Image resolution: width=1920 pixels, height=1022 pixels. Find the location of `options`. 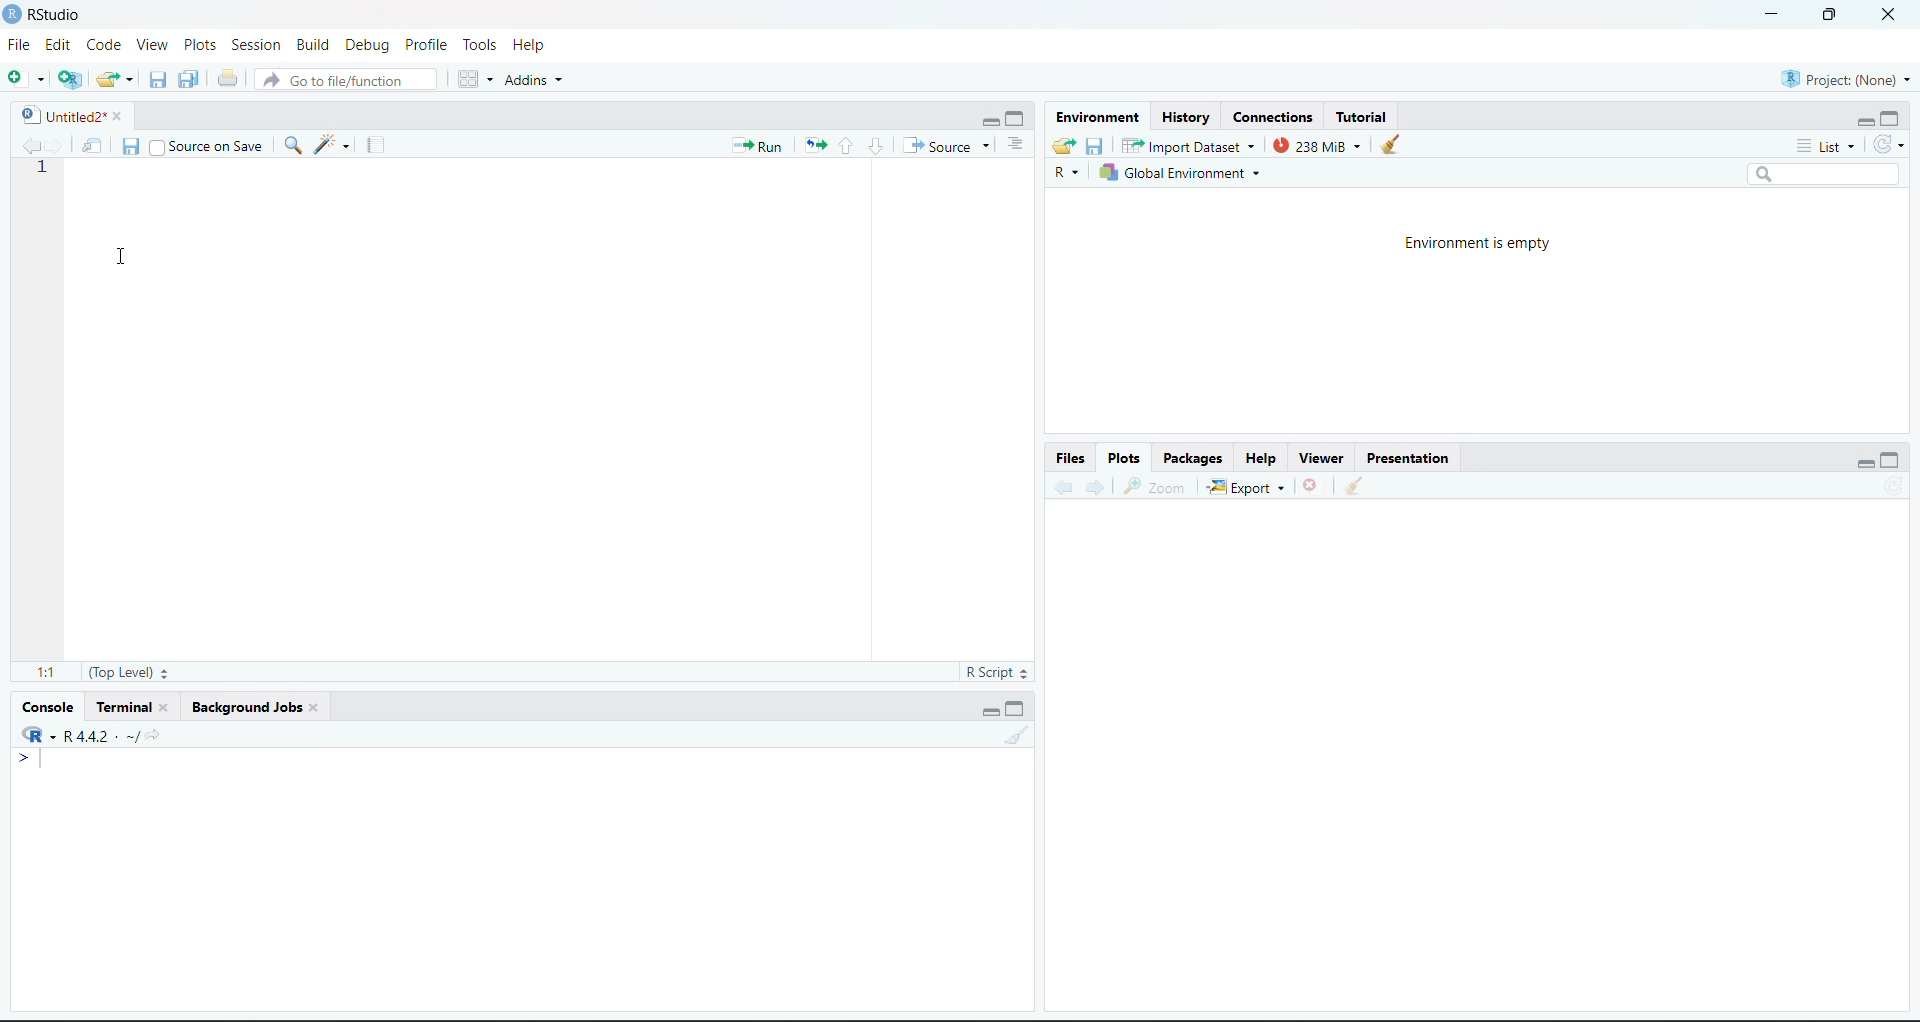

options is located at coordinates (476, 79).